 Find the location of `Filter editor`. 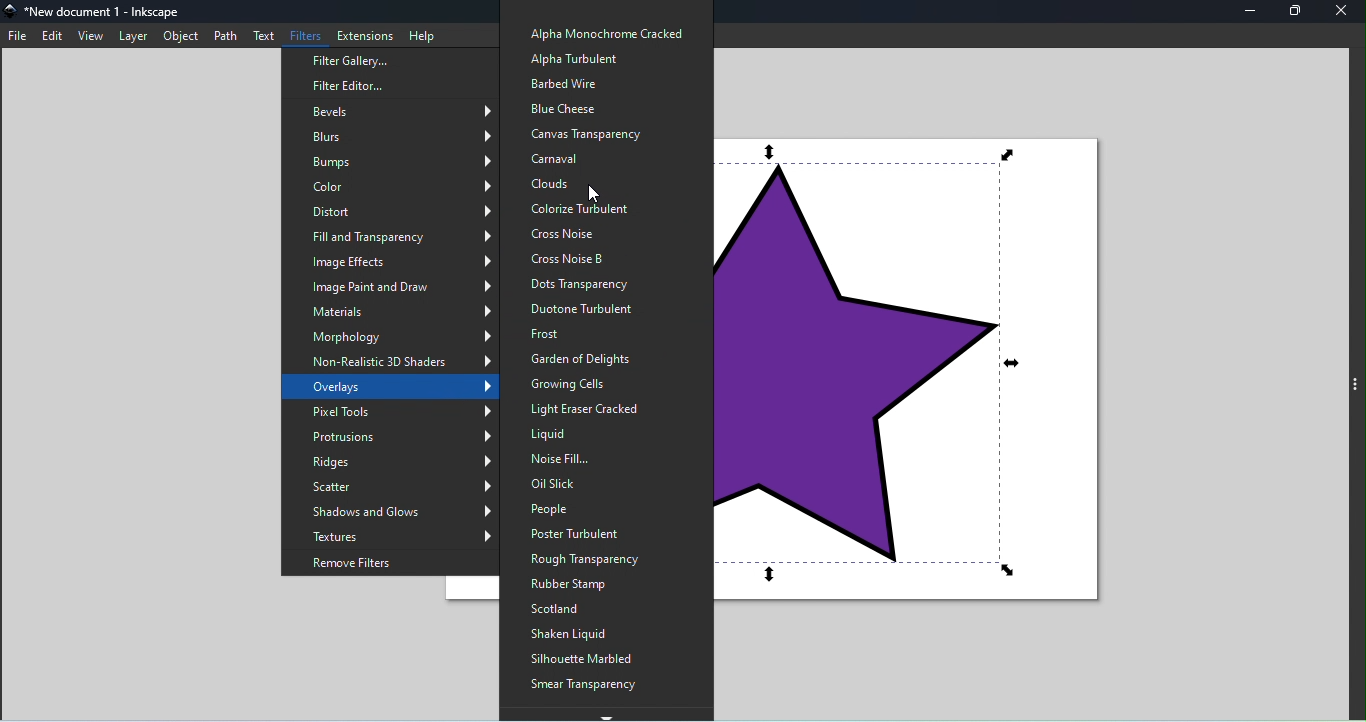

Filter editor is located at coordinates (367, 88).